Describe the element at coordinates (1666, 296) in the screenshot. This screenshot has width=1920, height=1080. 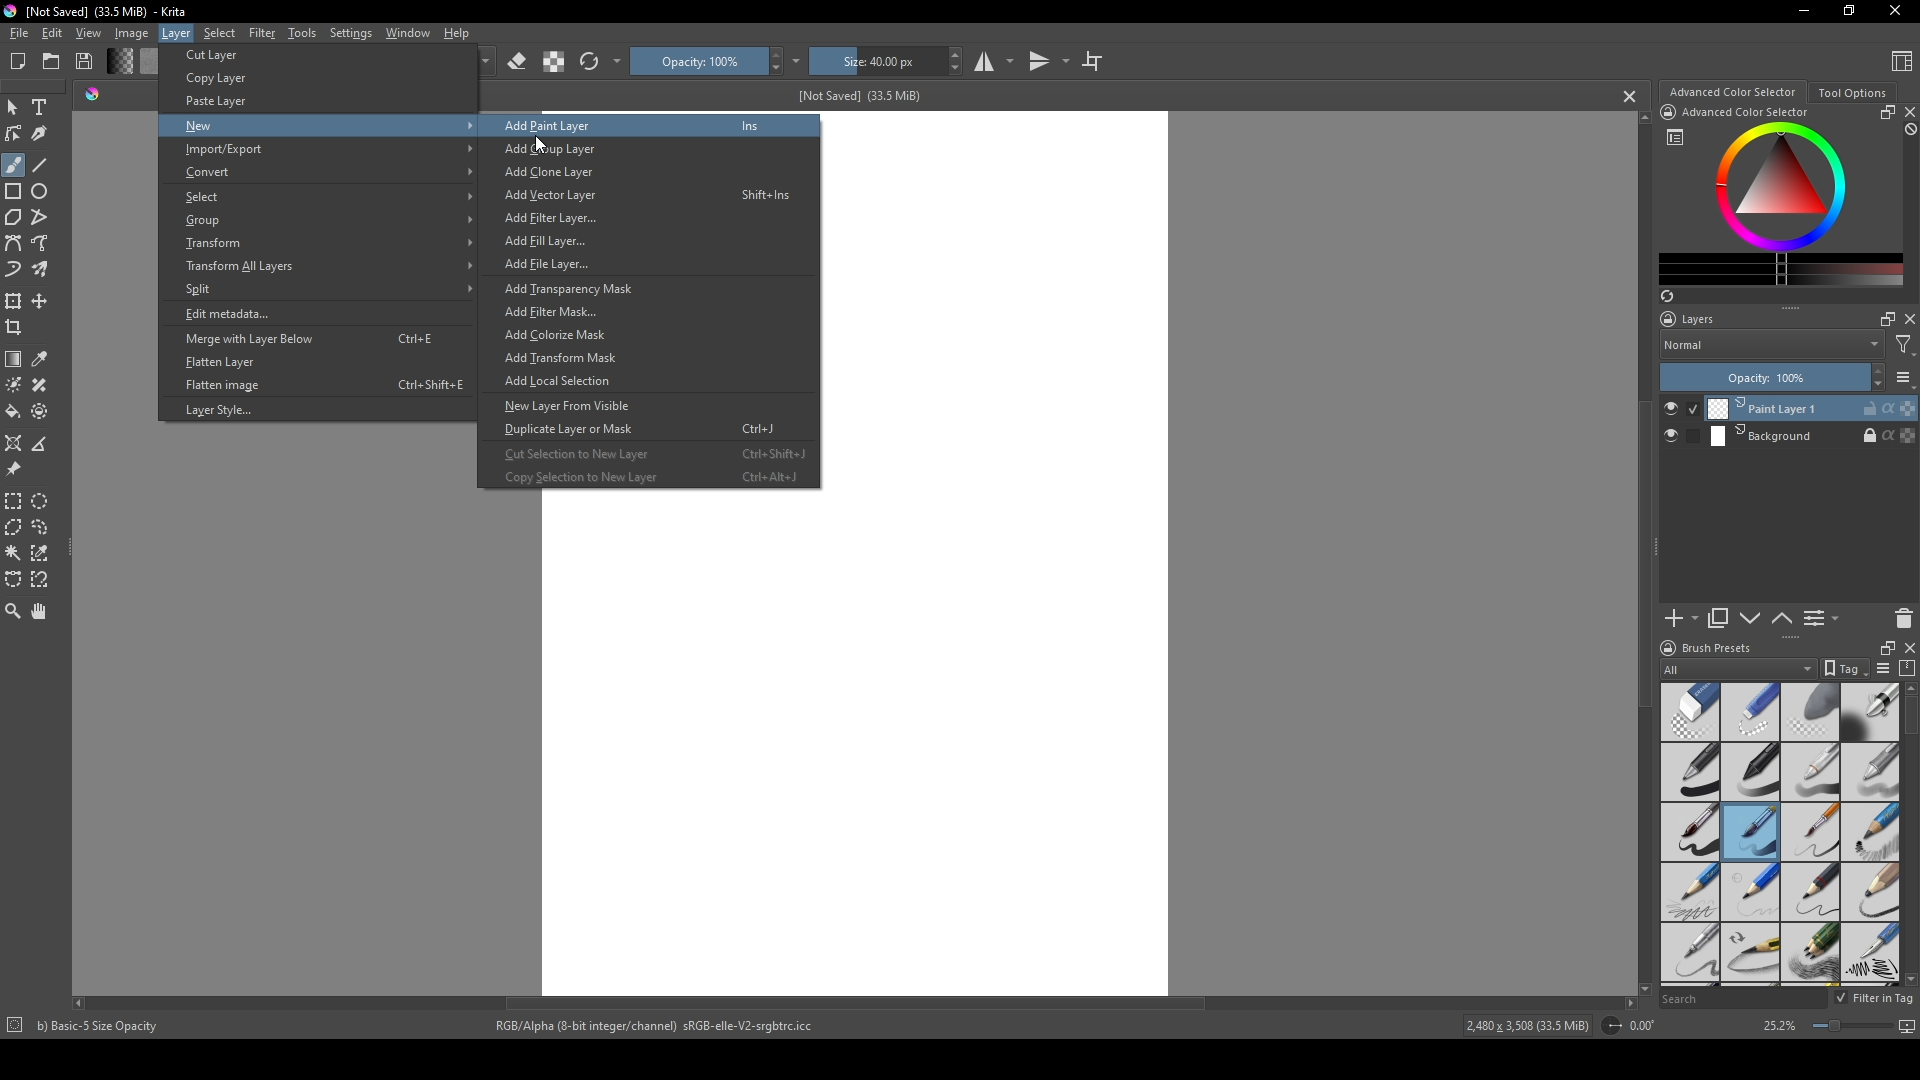
I see `refresh` at that location.